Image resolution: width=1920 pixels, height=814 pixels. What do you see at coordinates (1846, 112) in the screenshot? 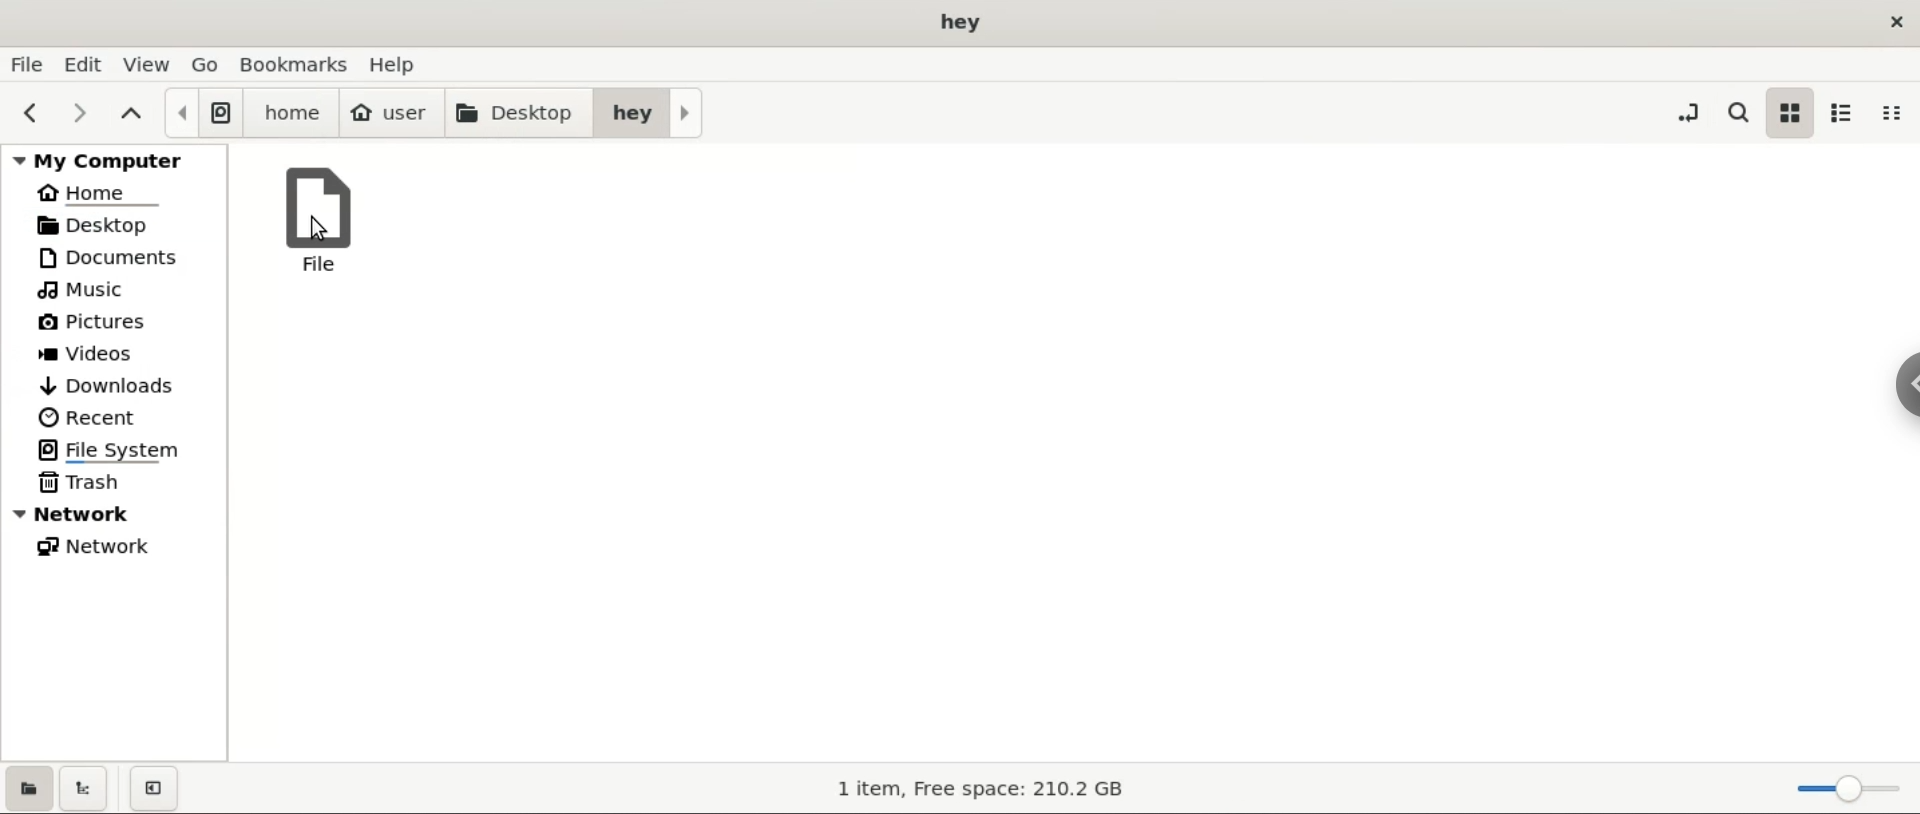
I see `list view` at bounding box center [1846, 112].